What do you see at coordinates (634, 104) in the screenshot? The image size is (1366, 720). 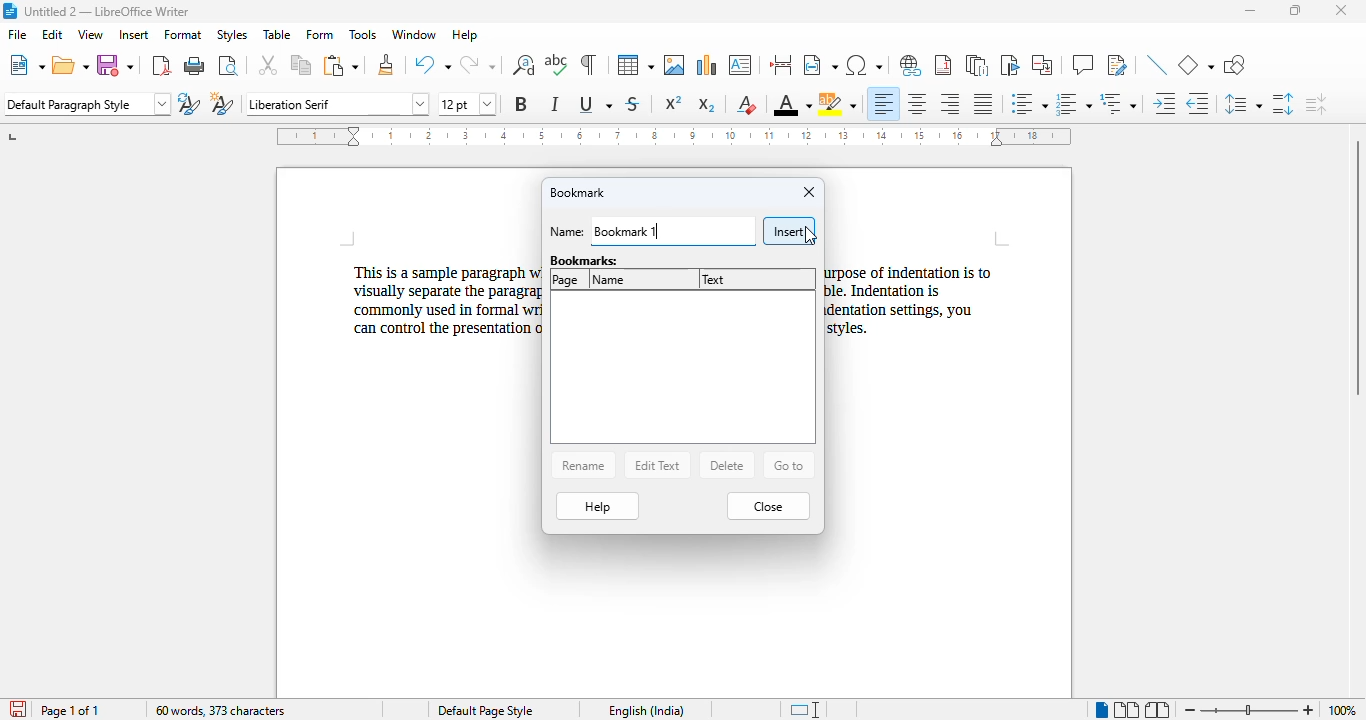 I see `strikethrough` at bounding box center [634, 104].